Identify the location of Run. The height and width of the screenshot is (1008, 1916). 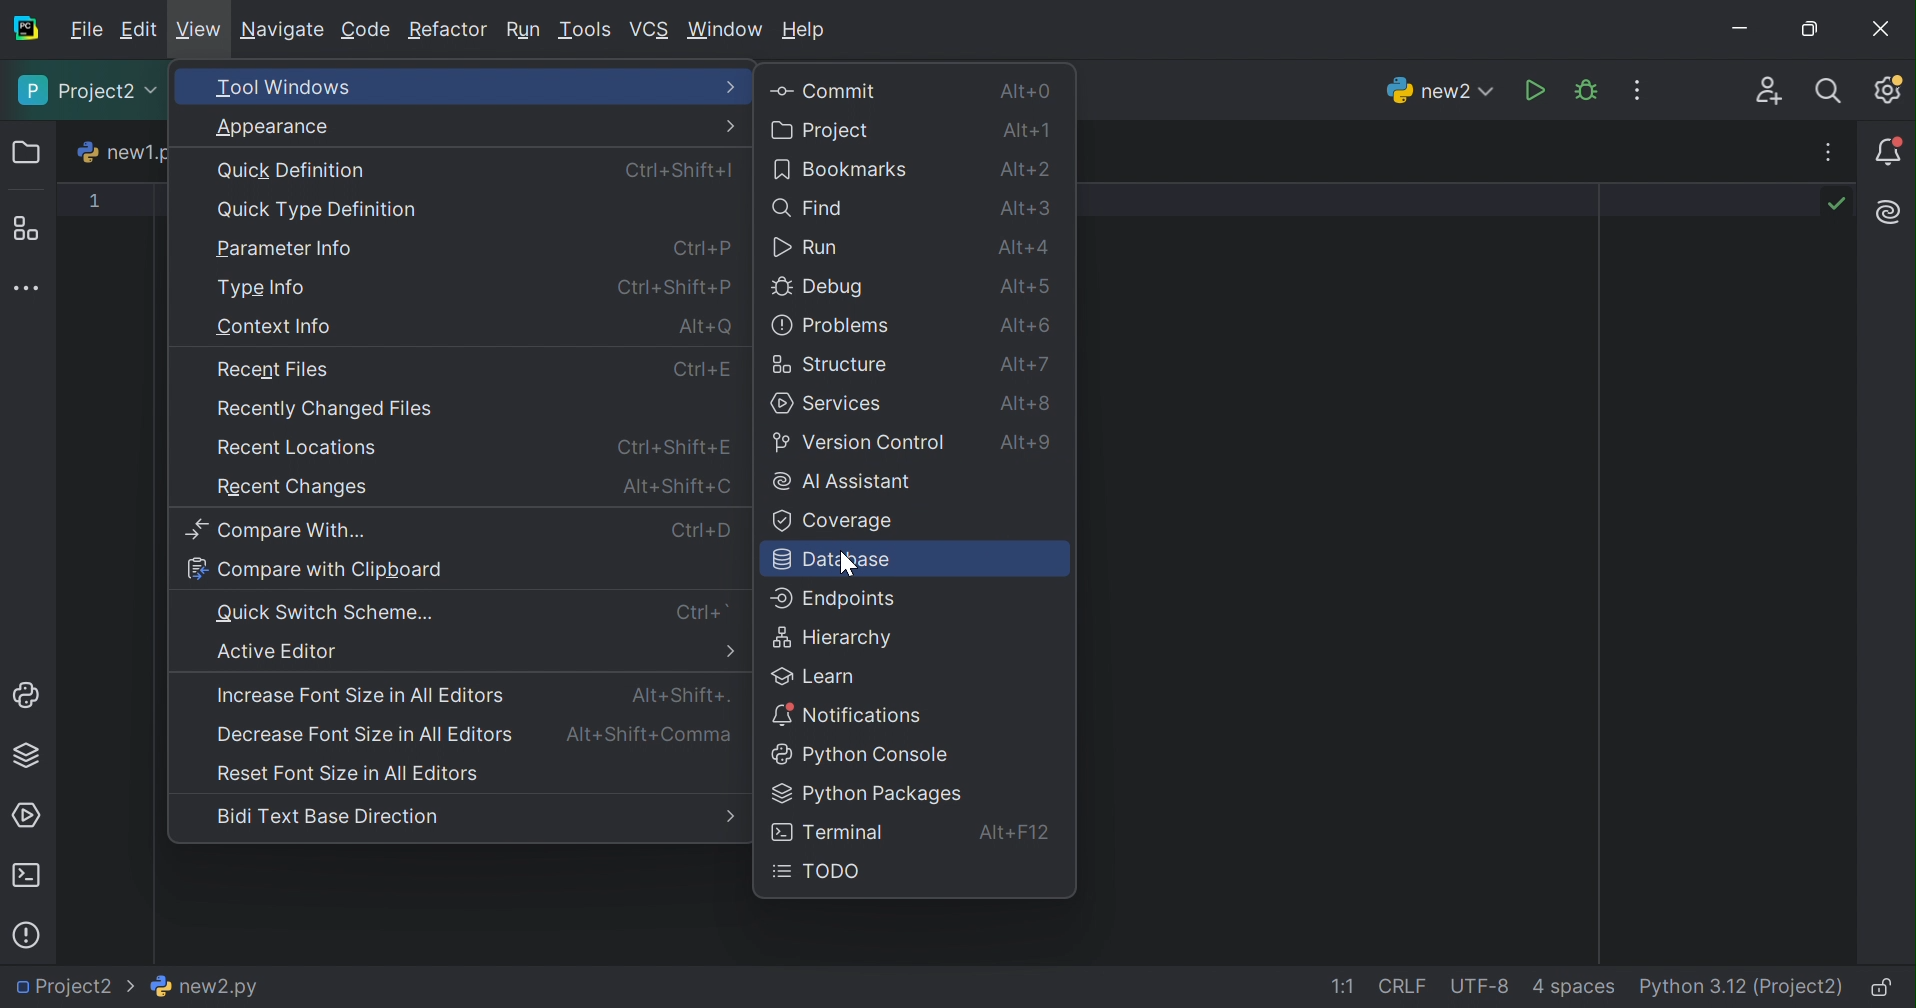
(521, 27).